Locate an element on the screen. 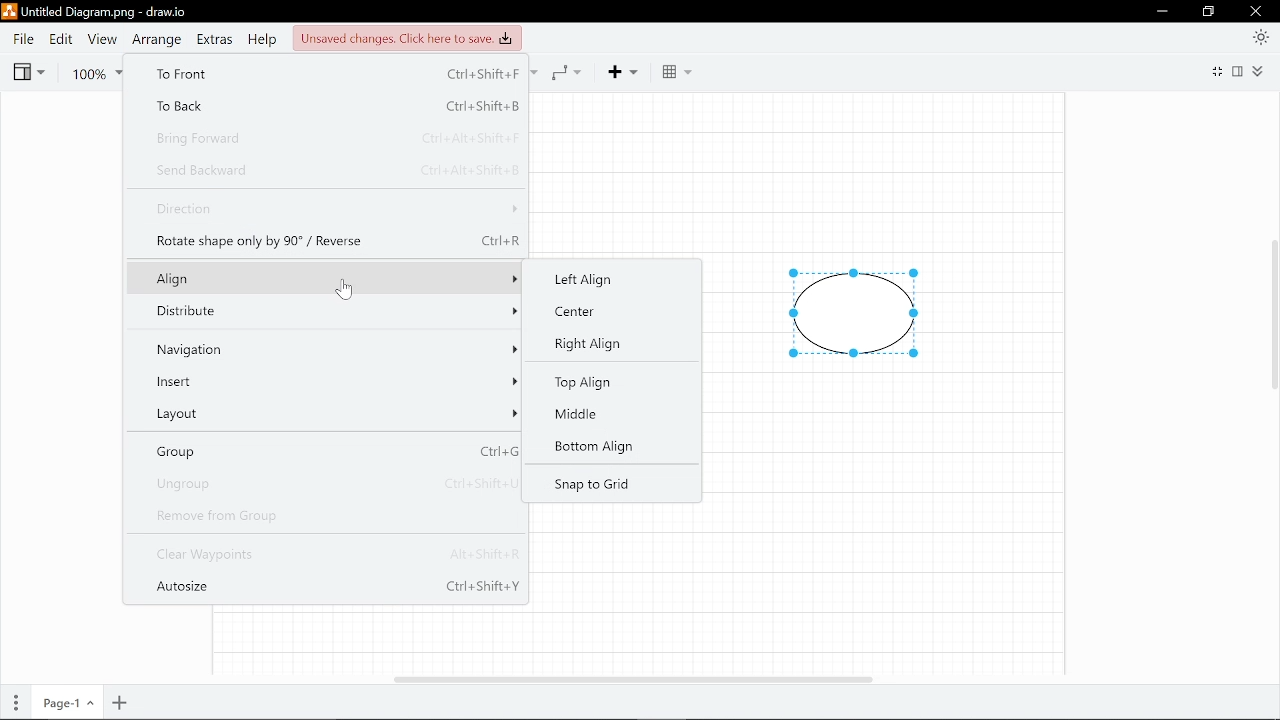 The height and width of the screenshot is (720, 1280). Add is located at coordinates (630, 71).